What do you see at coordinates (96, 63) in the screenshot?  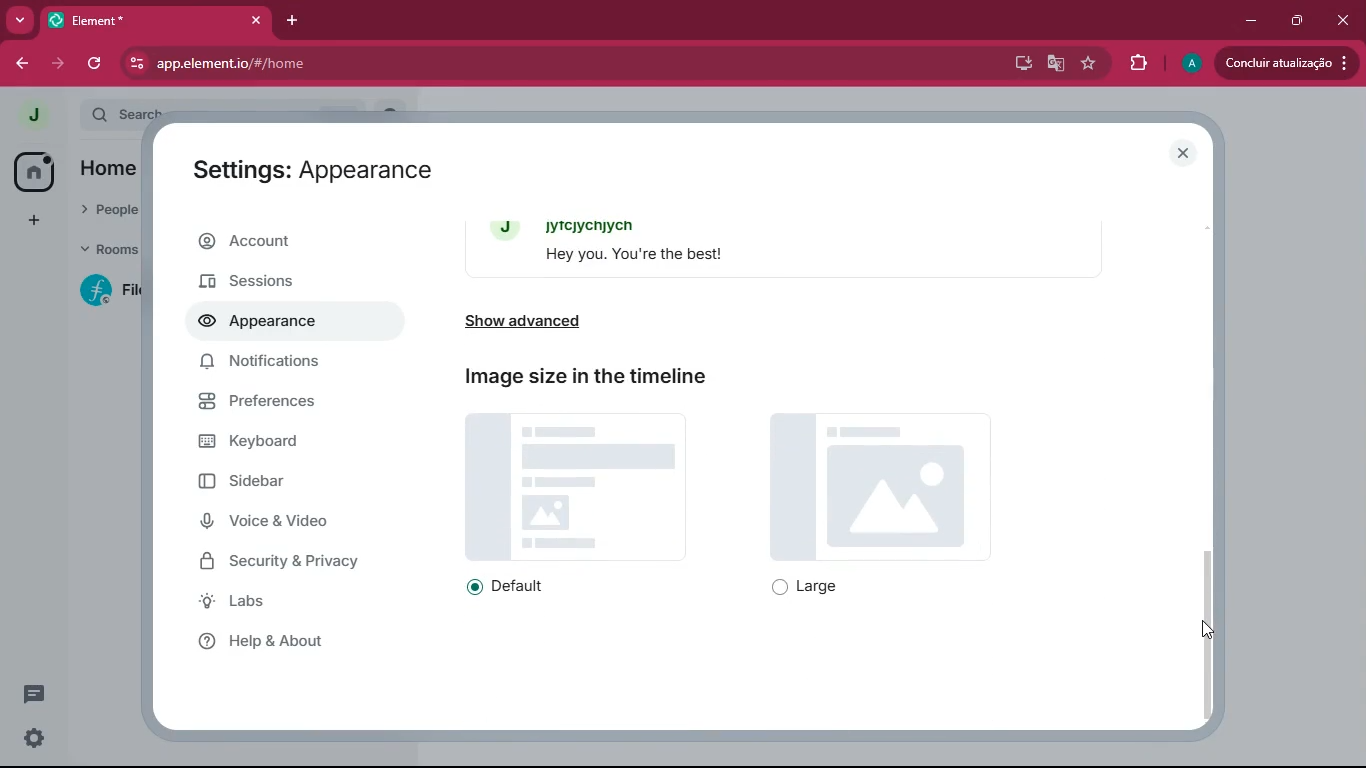 I see `refresh` at bounding box center [96, 63].